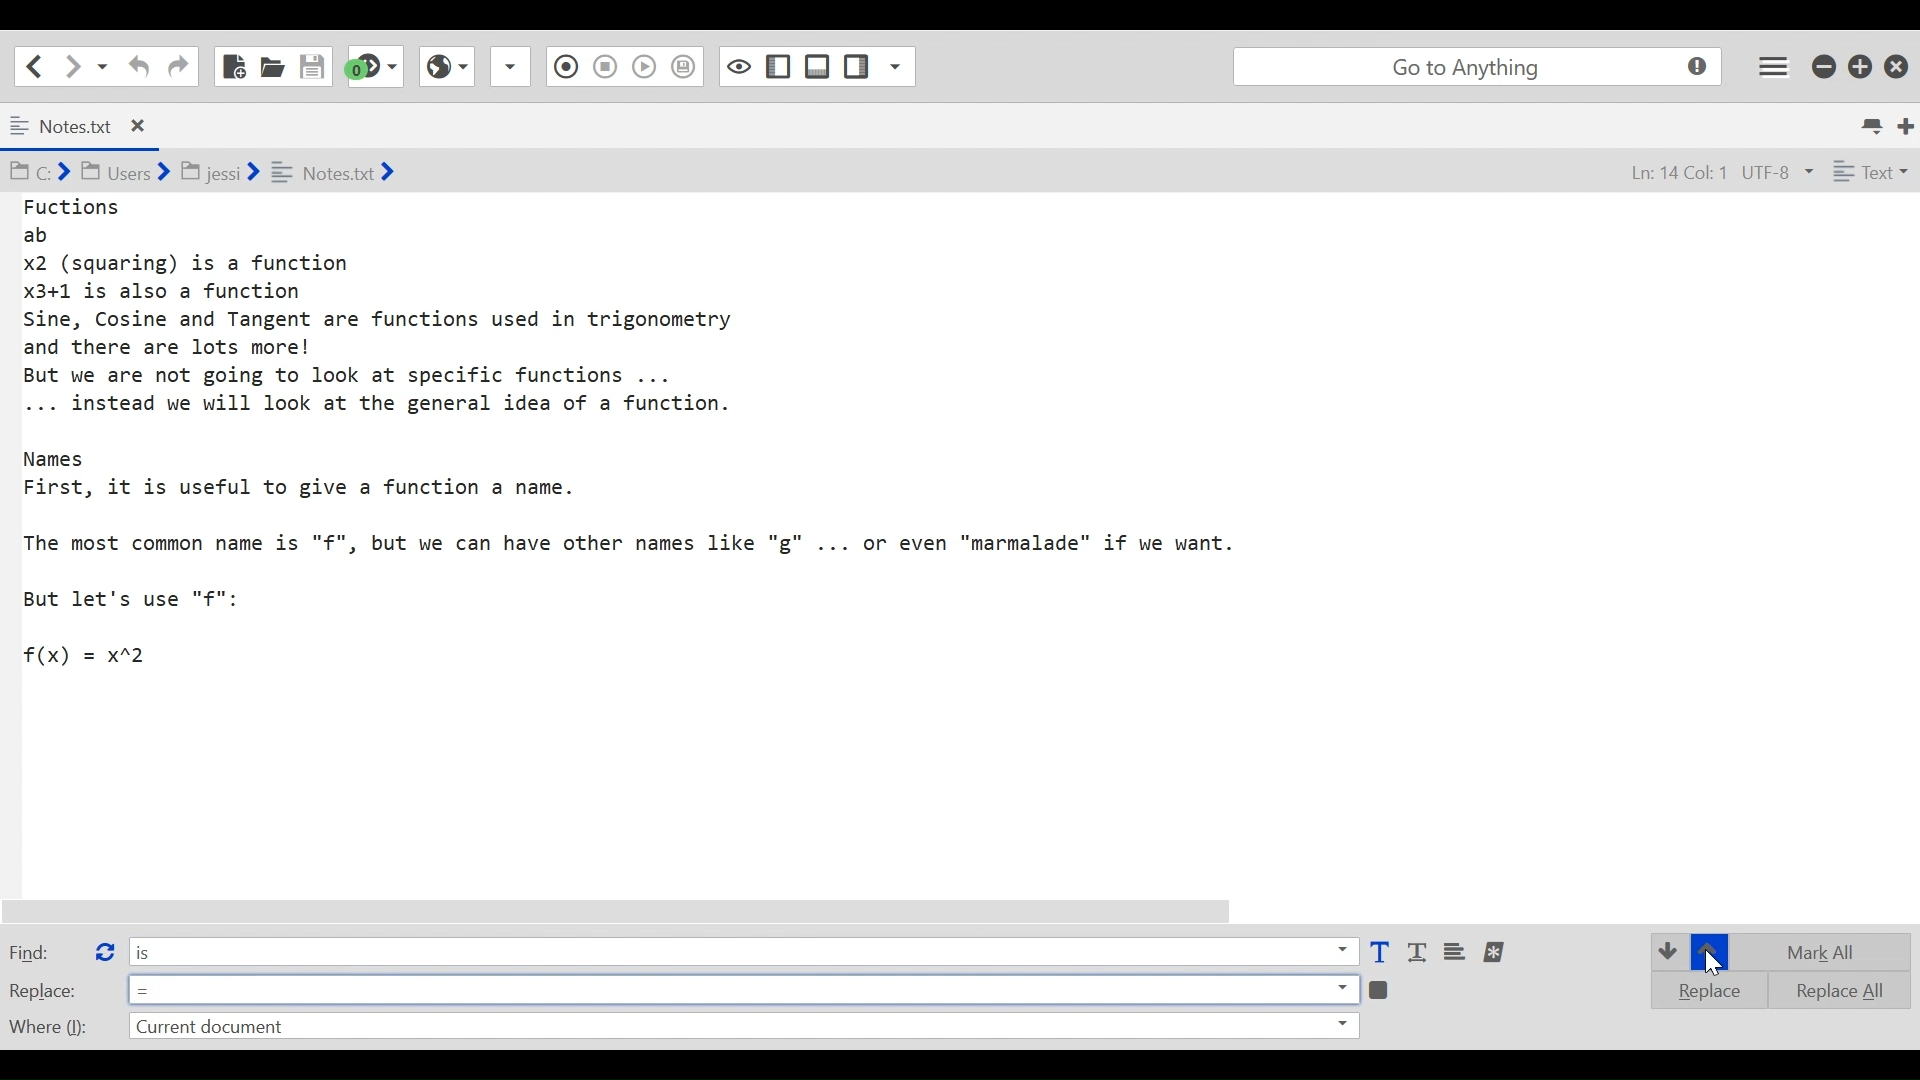  What do you see at coordinates (1420, 953) in the screenshot?
I see `Match whole case` at bounding box center [1420, 953].